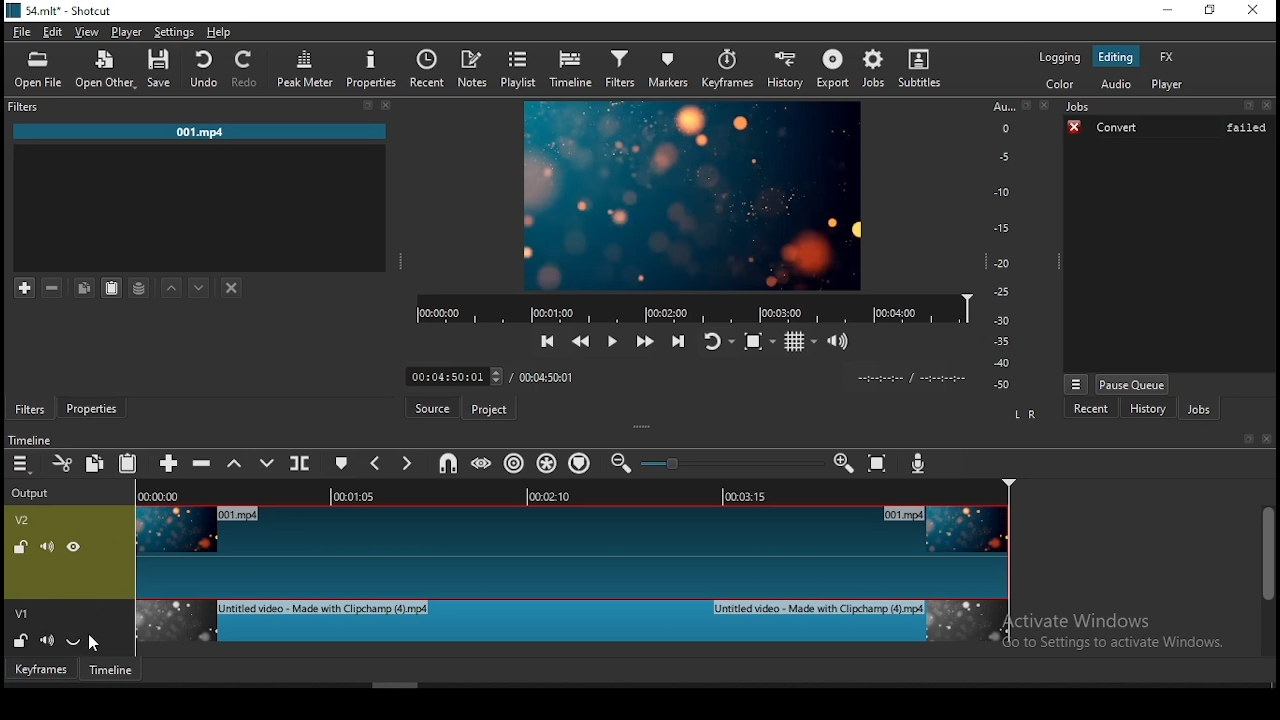  I want to click on (un)mute, so click(46, 546).